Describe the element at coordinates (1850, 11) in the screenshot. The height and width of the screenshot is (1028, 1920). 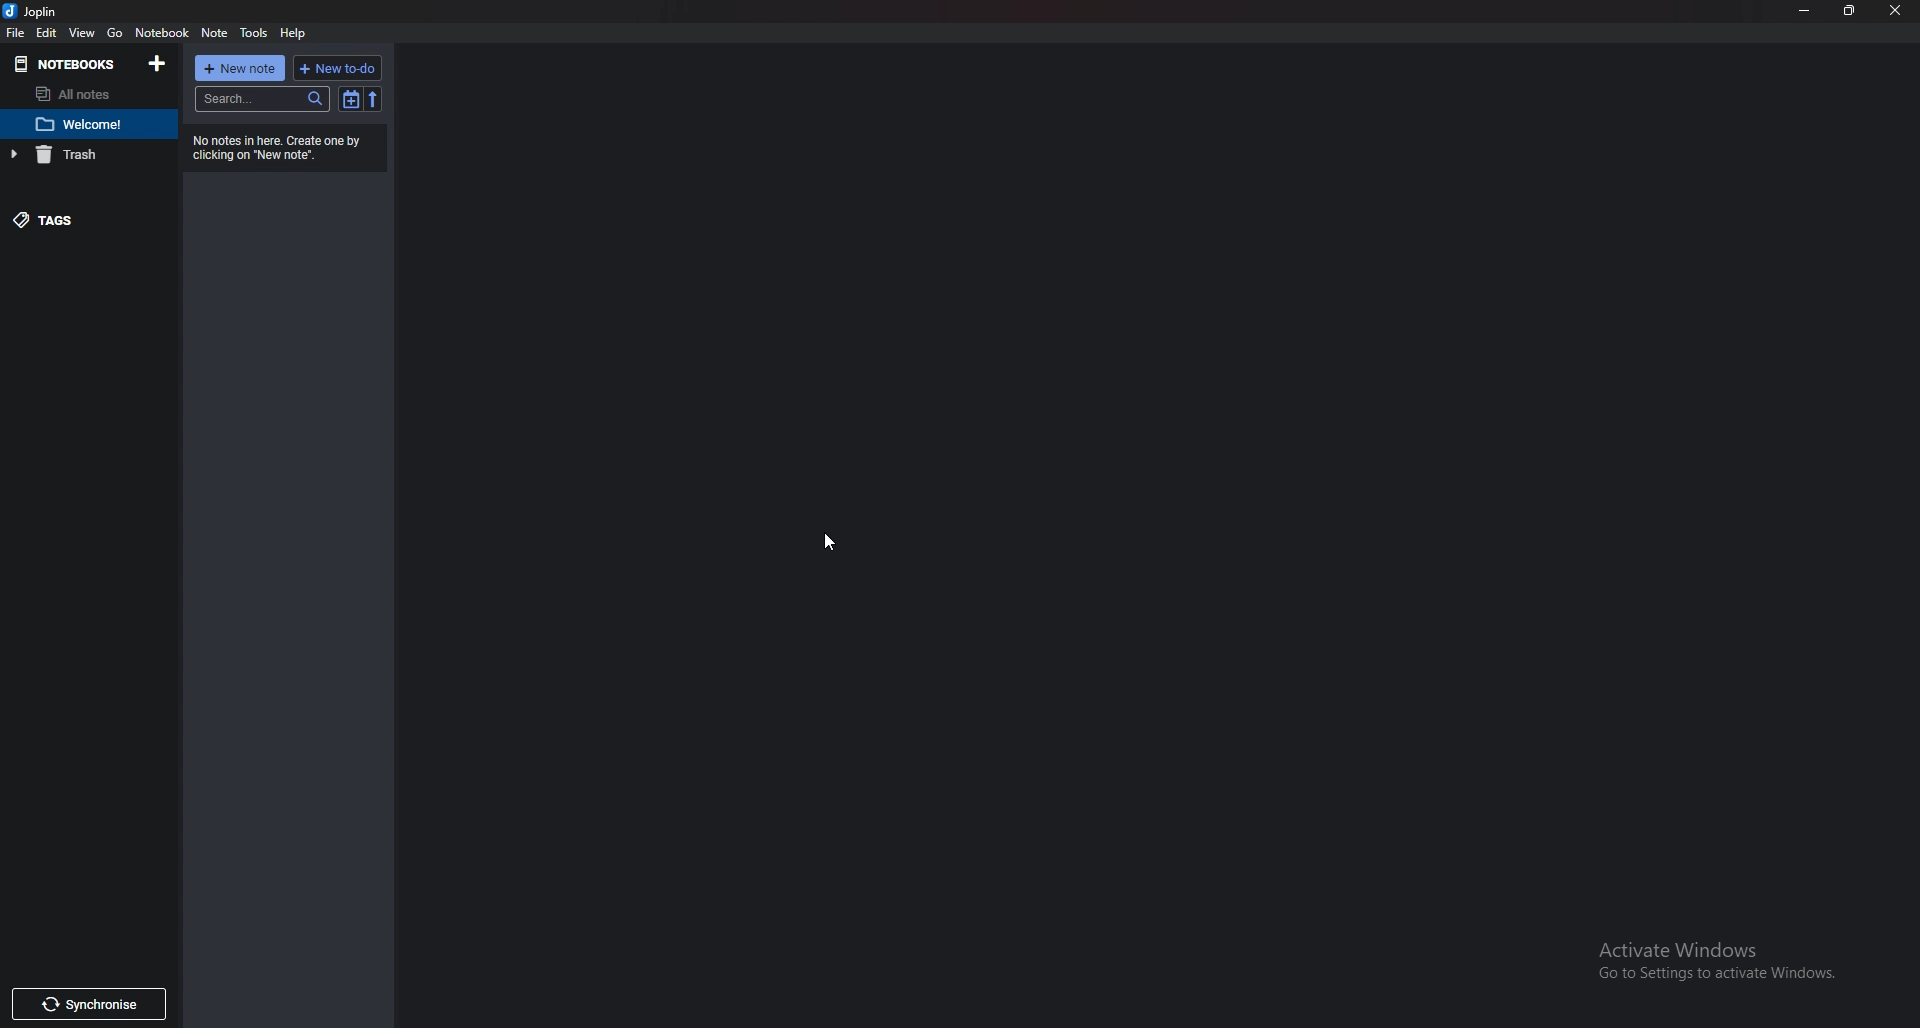
I see `resize` at that location.